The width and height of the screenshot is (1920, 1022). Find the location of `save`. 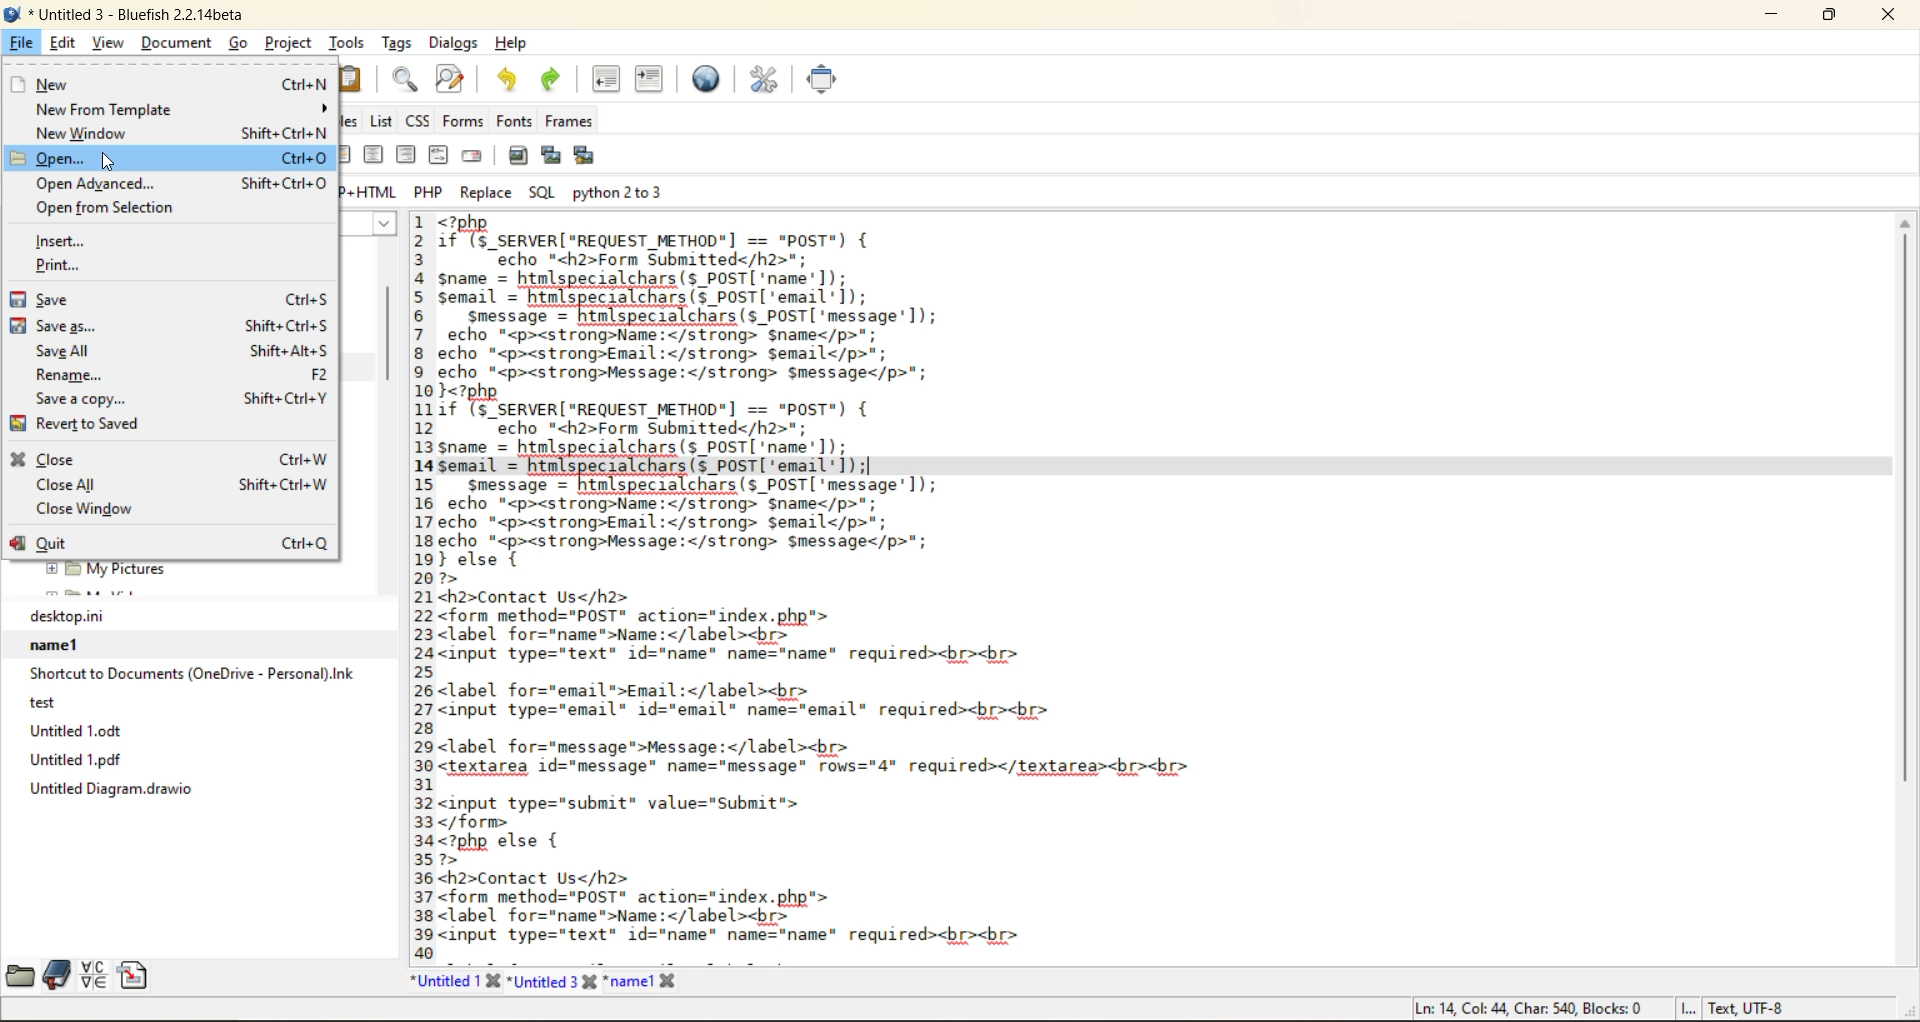

save is located at coordinates (168, 299).